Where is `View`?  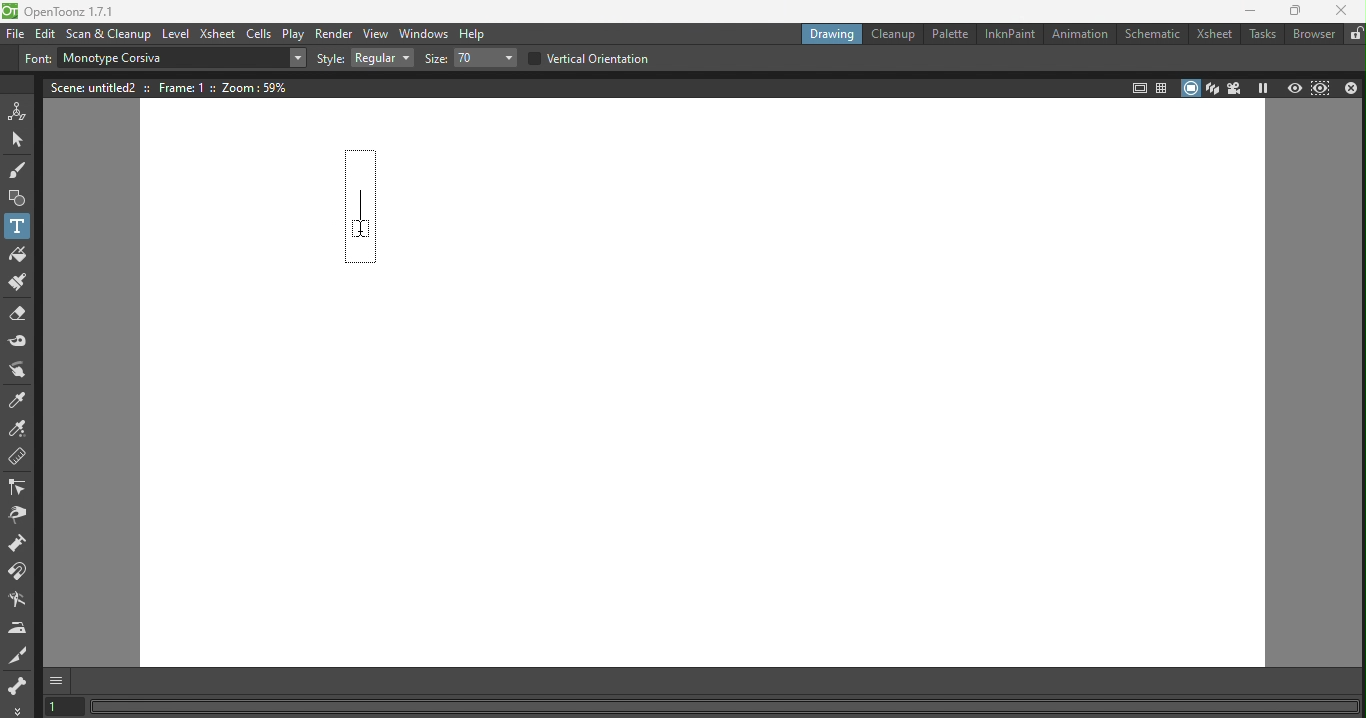
View is located at coordinates (378, 33).